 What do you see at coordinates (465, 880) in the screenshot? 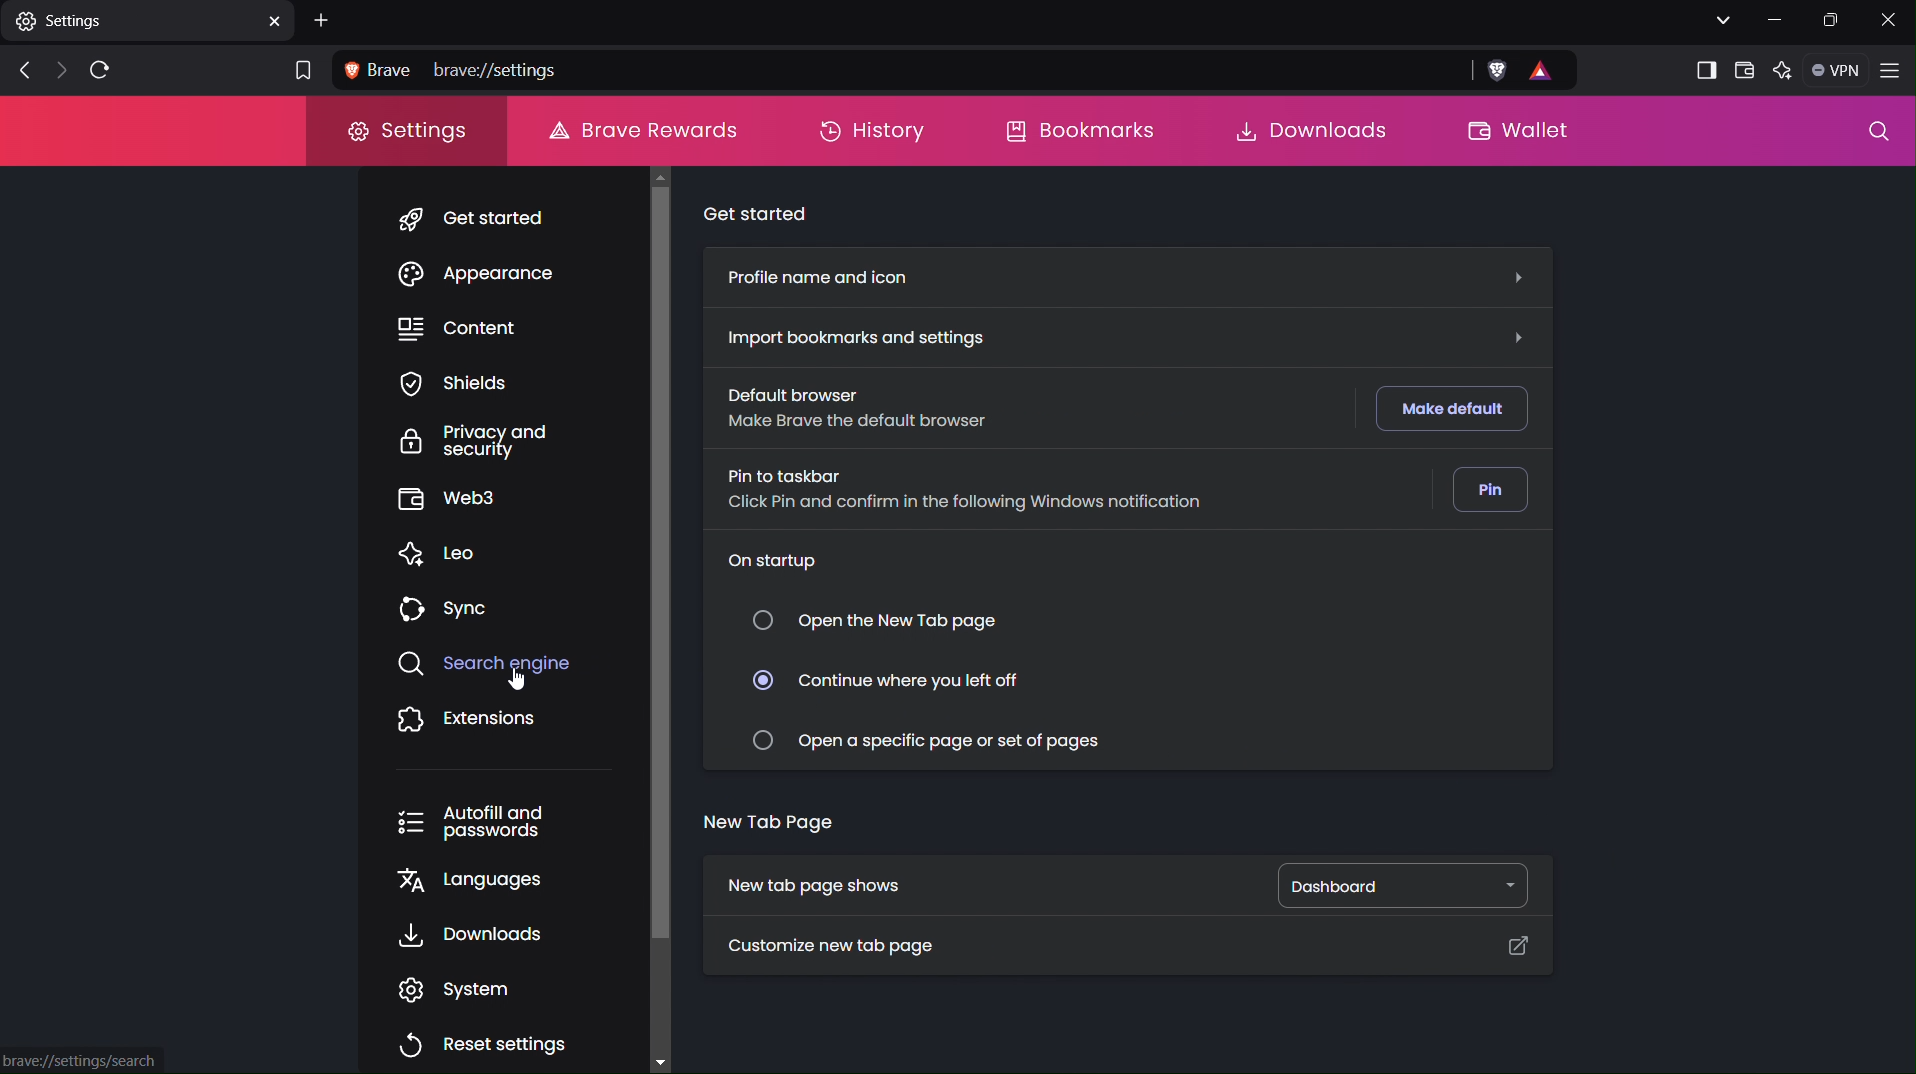
I see `Languages` at bounding box center [465, 880].